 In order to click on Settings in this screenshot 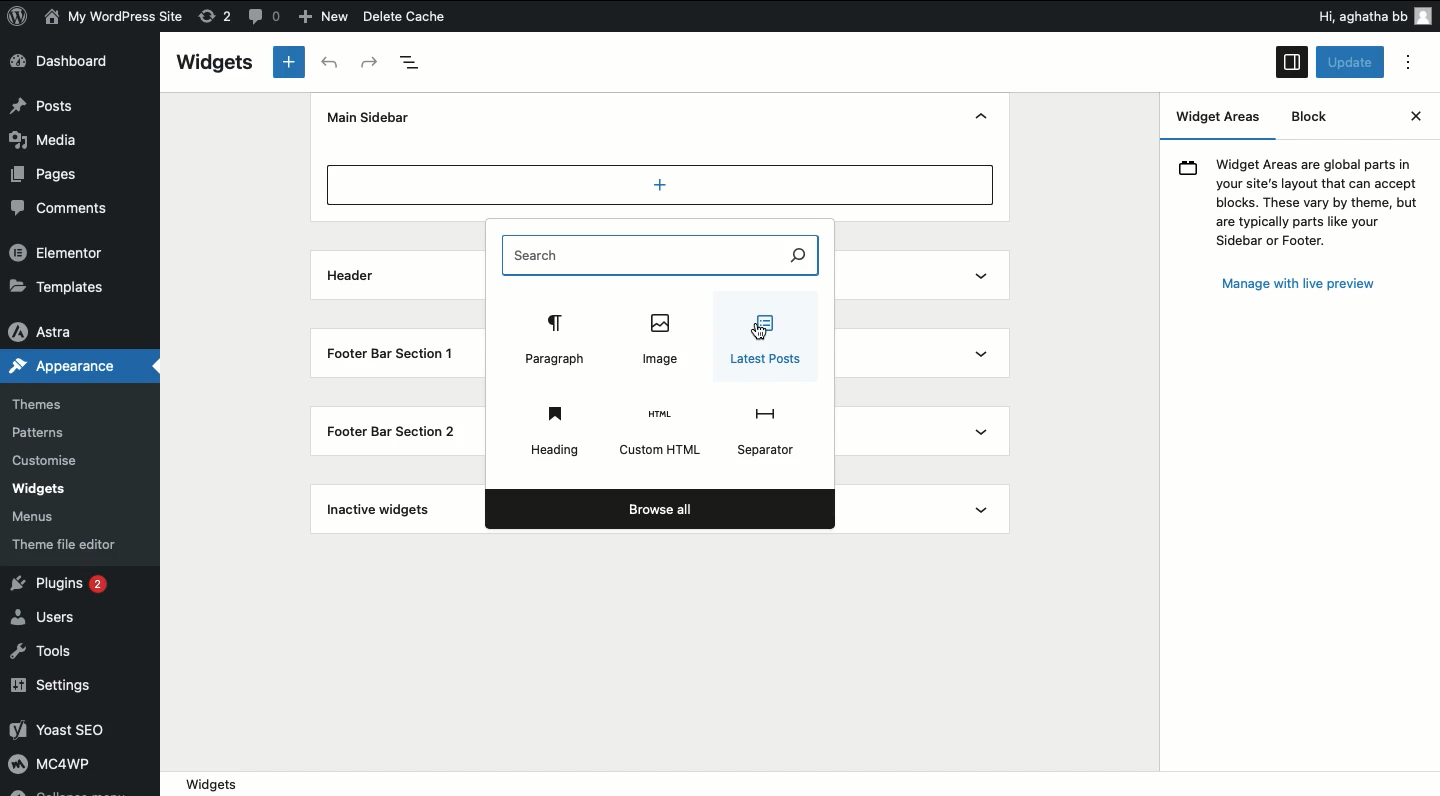, I will do `click(58, 691)`.